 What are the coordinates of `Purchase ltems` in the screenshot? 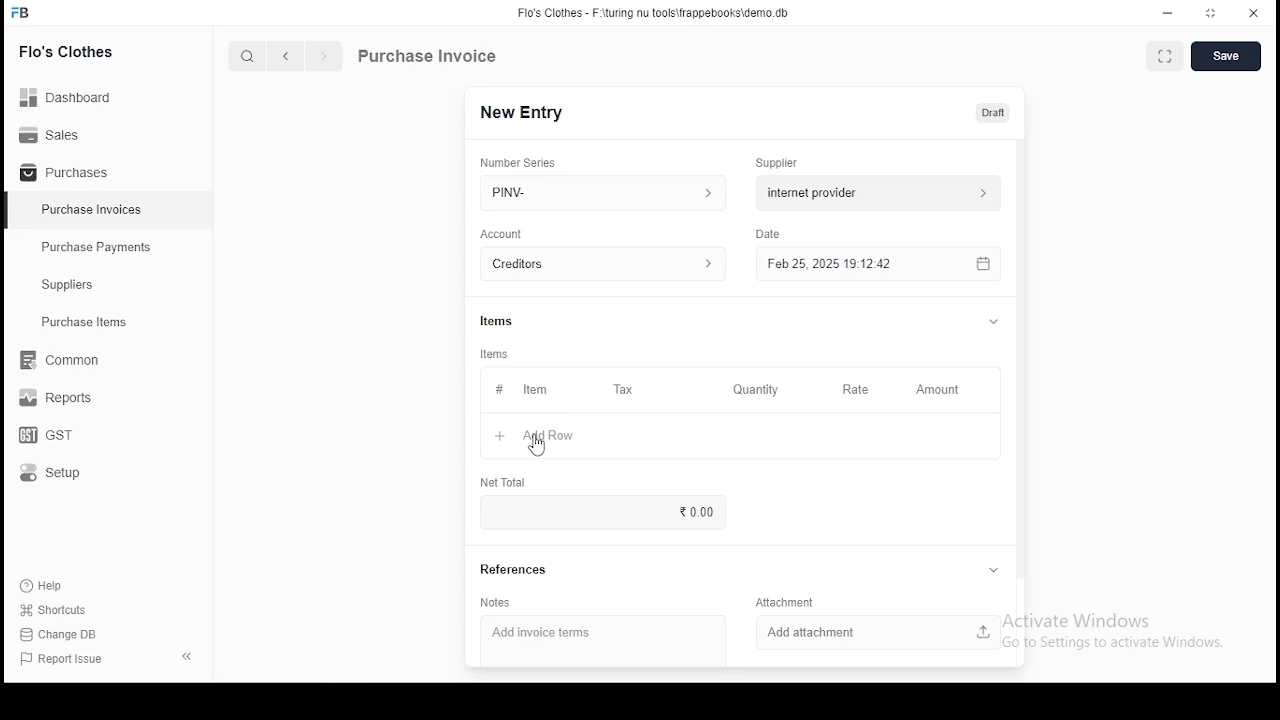 It's located at (75, 323).